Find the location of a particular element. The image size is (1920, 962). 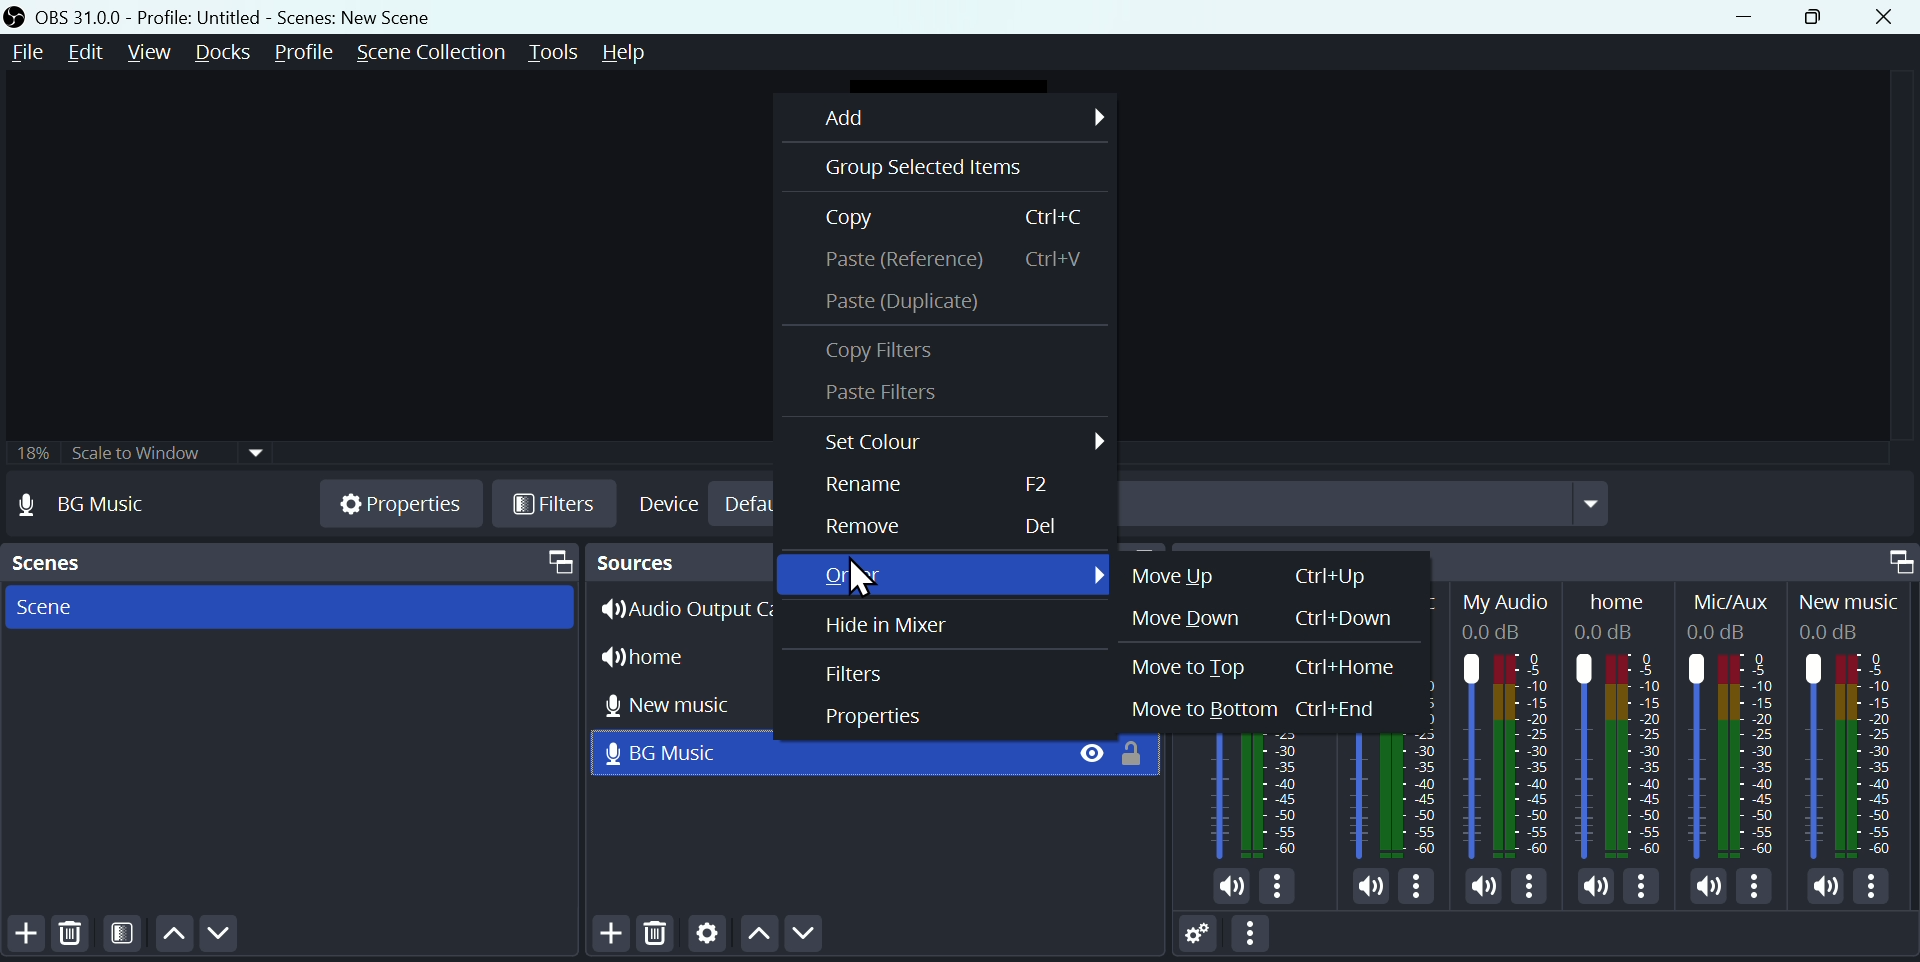

New Music is located at coordinates (1855, 726).